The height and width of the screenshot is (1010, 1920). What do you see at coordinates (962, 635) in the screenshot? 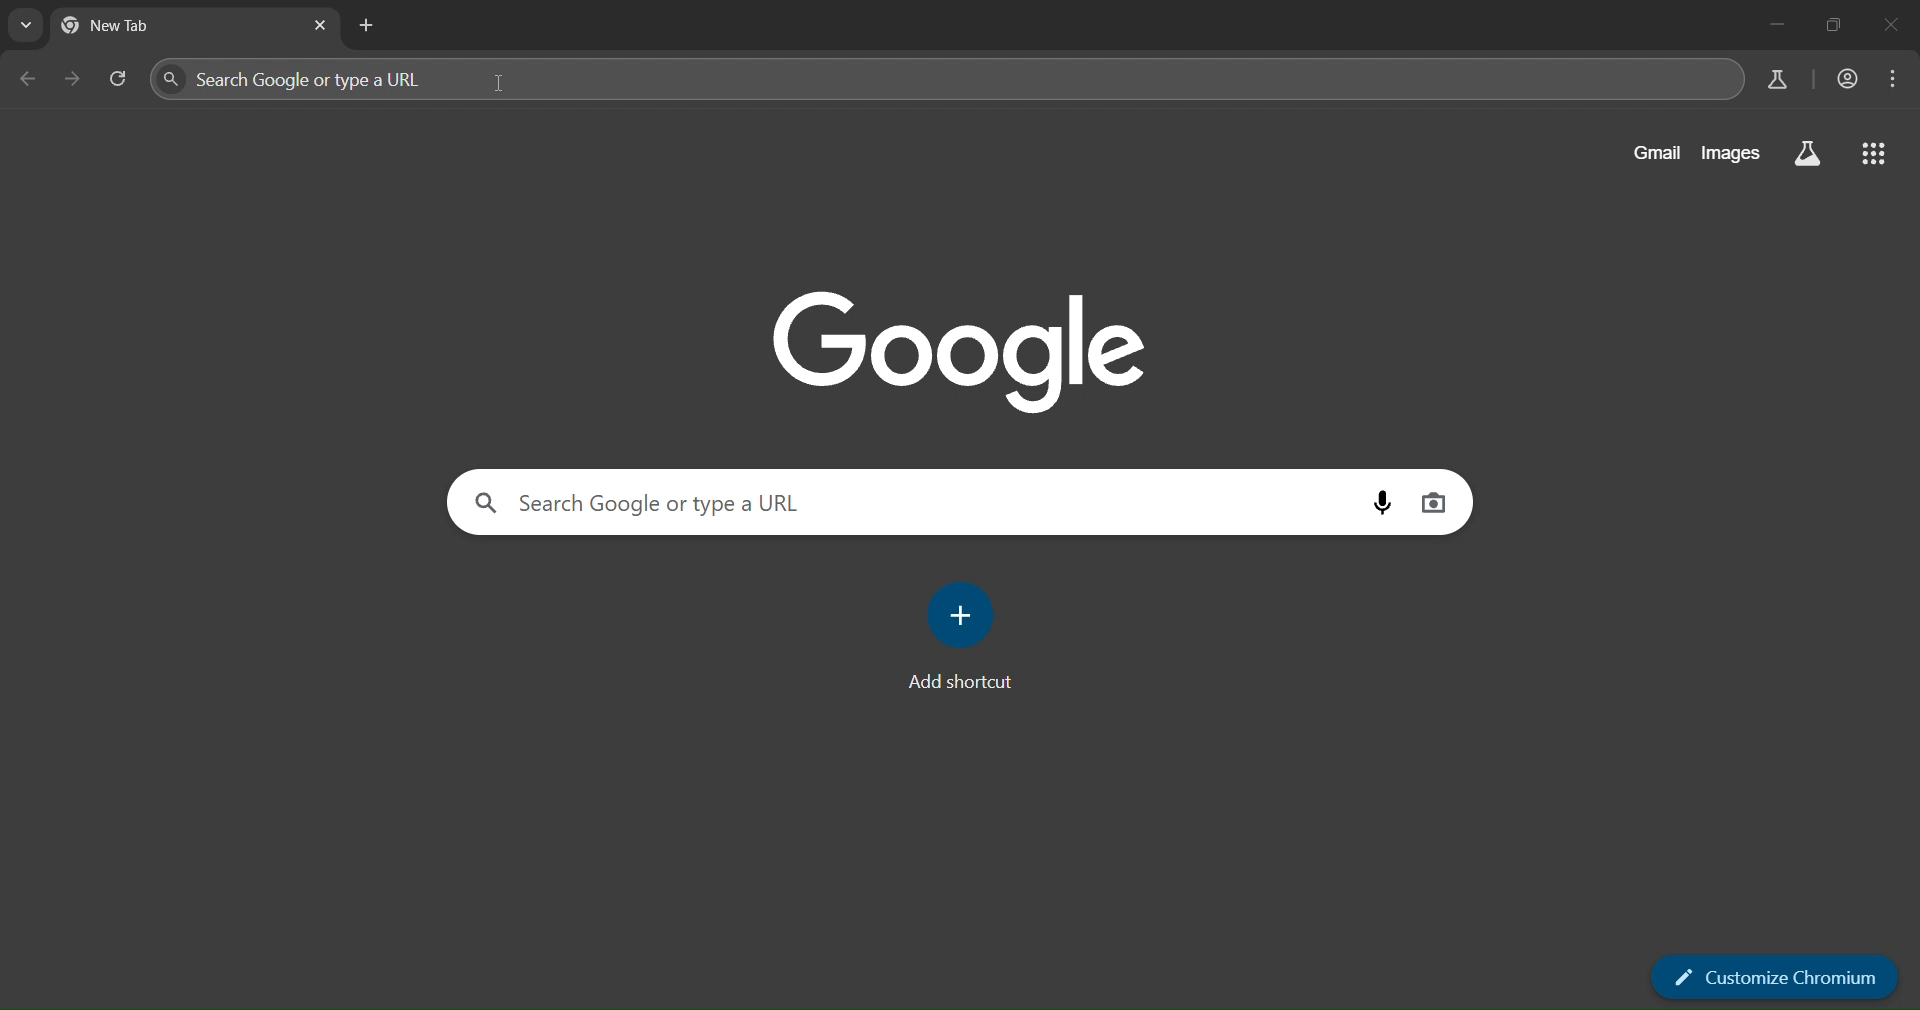
I see `add shortcut` at bounding box center [962, 635].